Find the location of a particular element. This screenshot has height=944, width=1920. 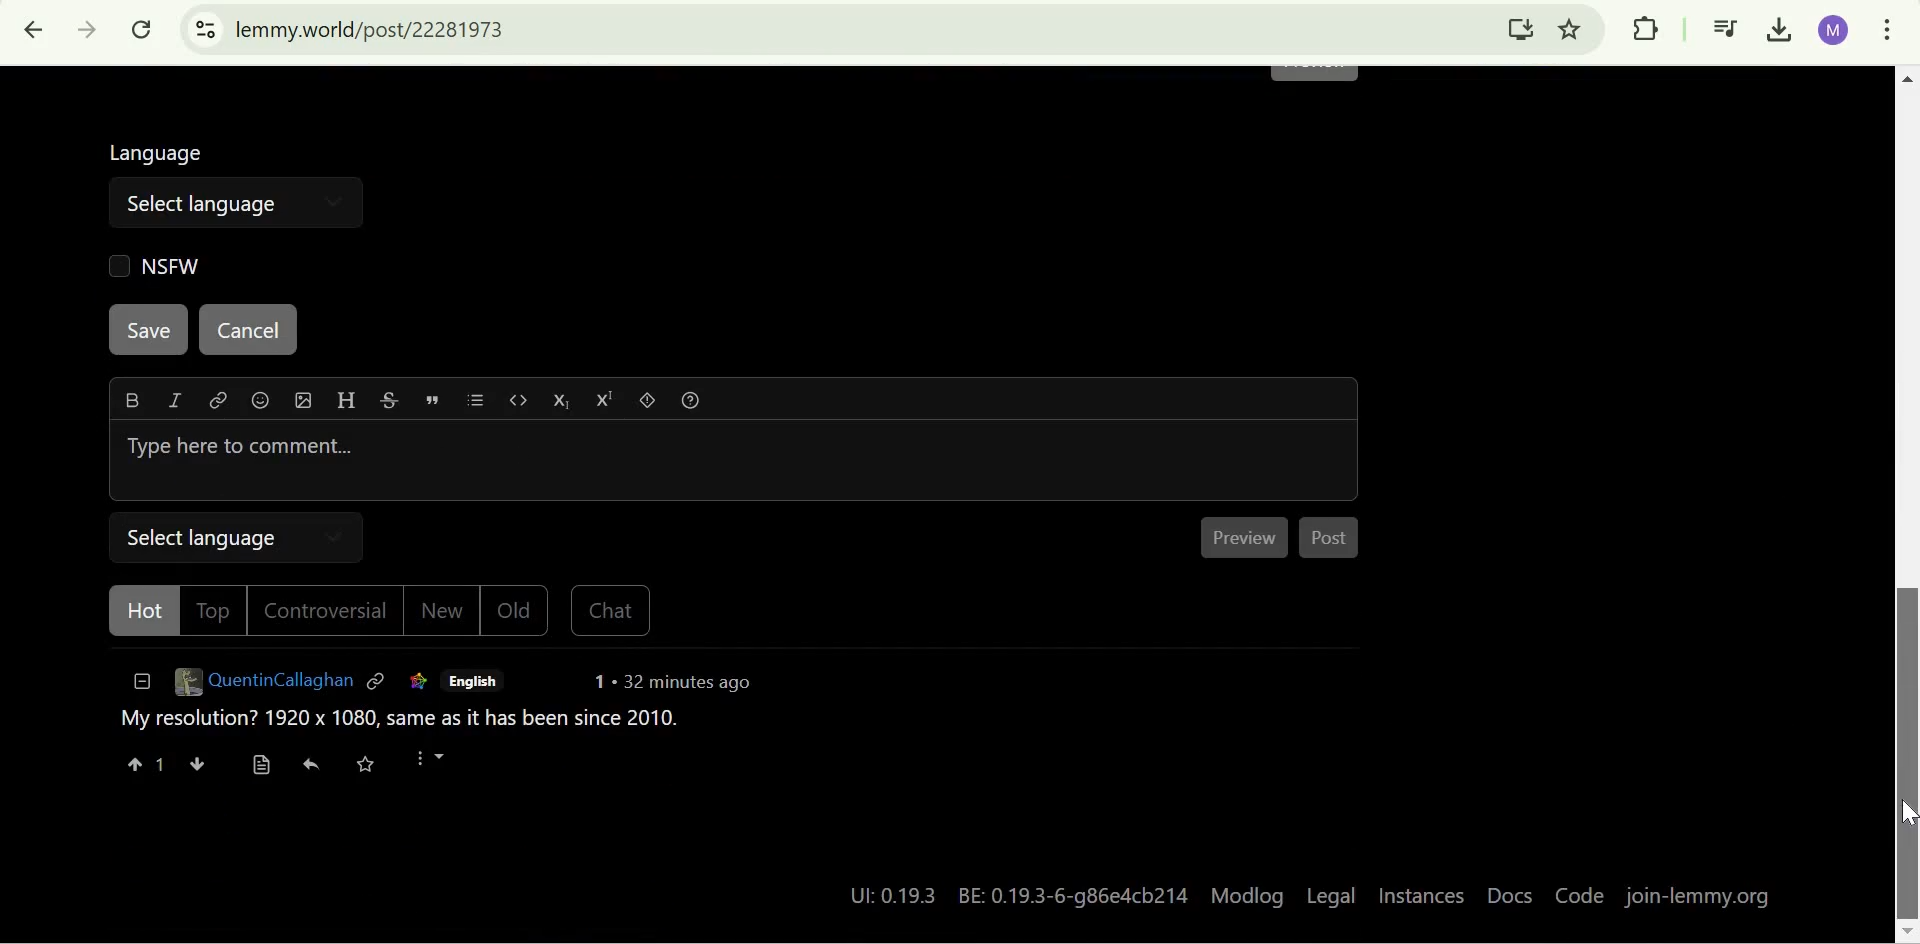

code is located at coordinates (521, 404).